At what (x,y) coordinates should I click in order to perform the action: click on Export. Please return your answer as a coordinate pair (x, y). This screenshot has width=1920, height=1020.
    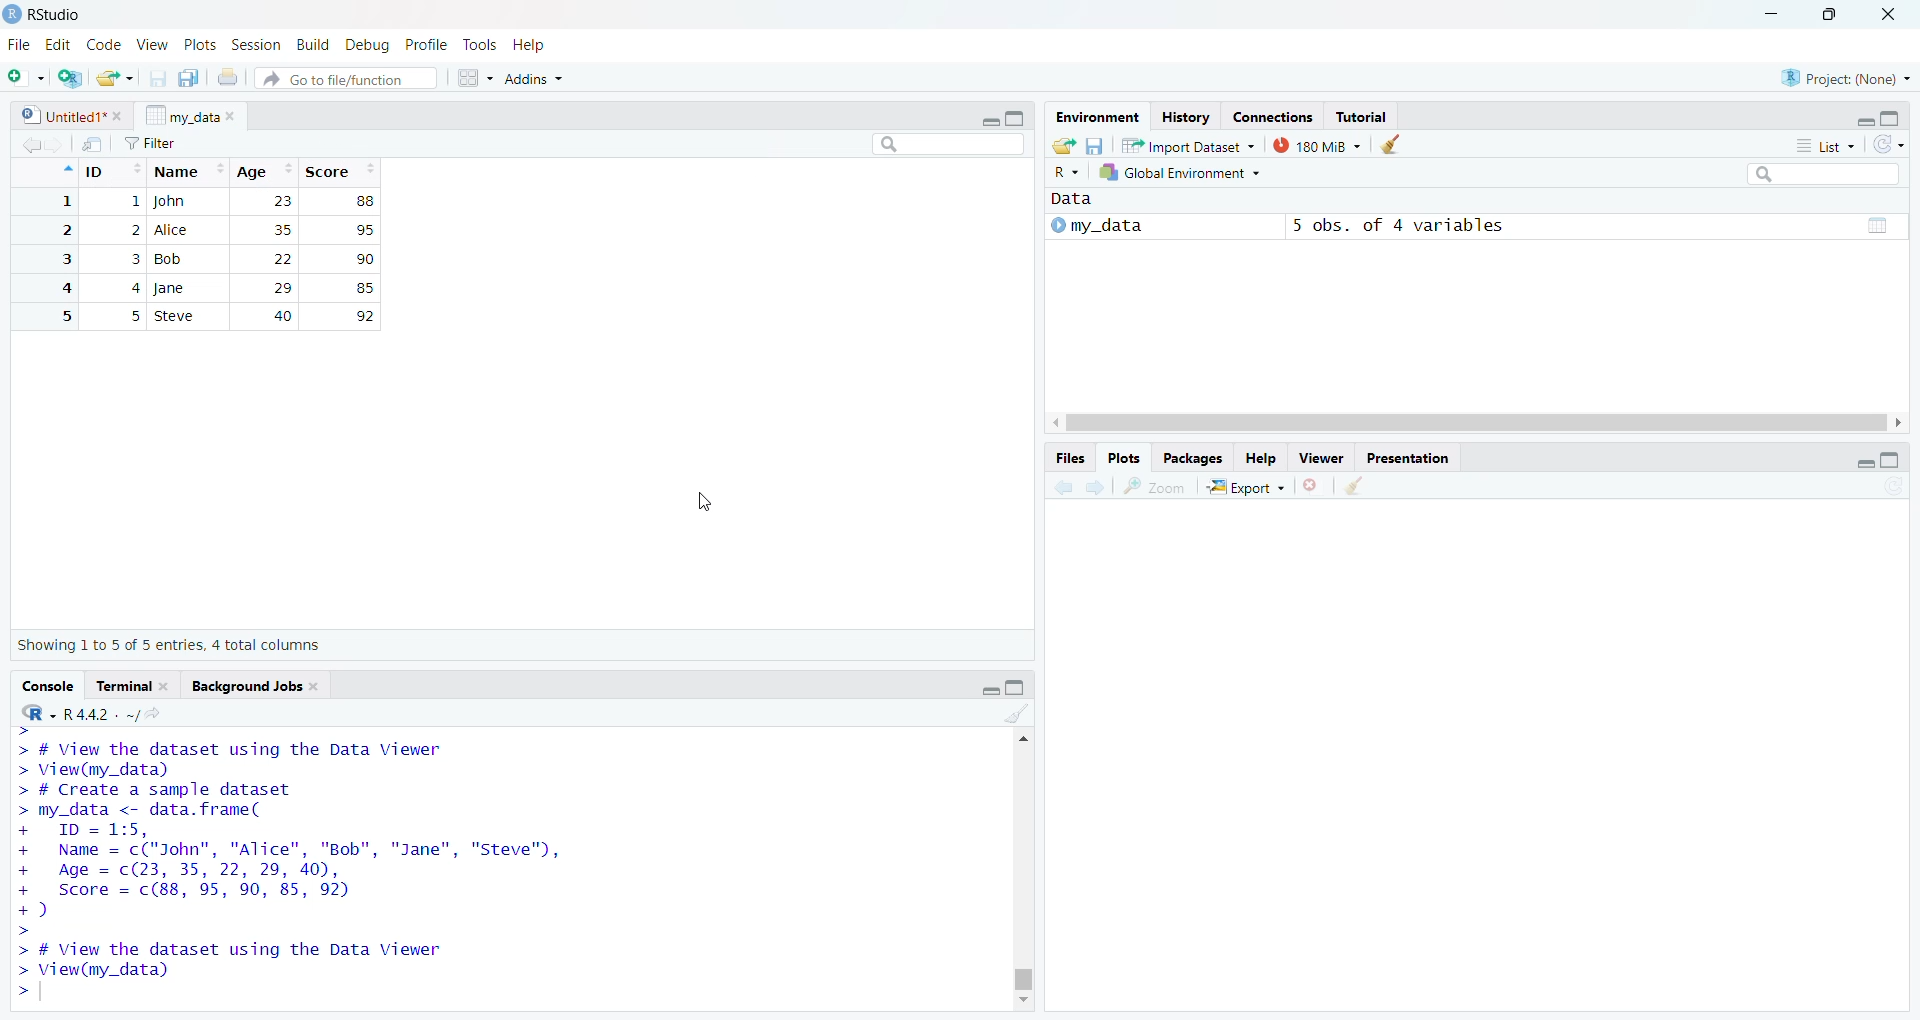
    Looking at the image, I should click on (1242, 486).